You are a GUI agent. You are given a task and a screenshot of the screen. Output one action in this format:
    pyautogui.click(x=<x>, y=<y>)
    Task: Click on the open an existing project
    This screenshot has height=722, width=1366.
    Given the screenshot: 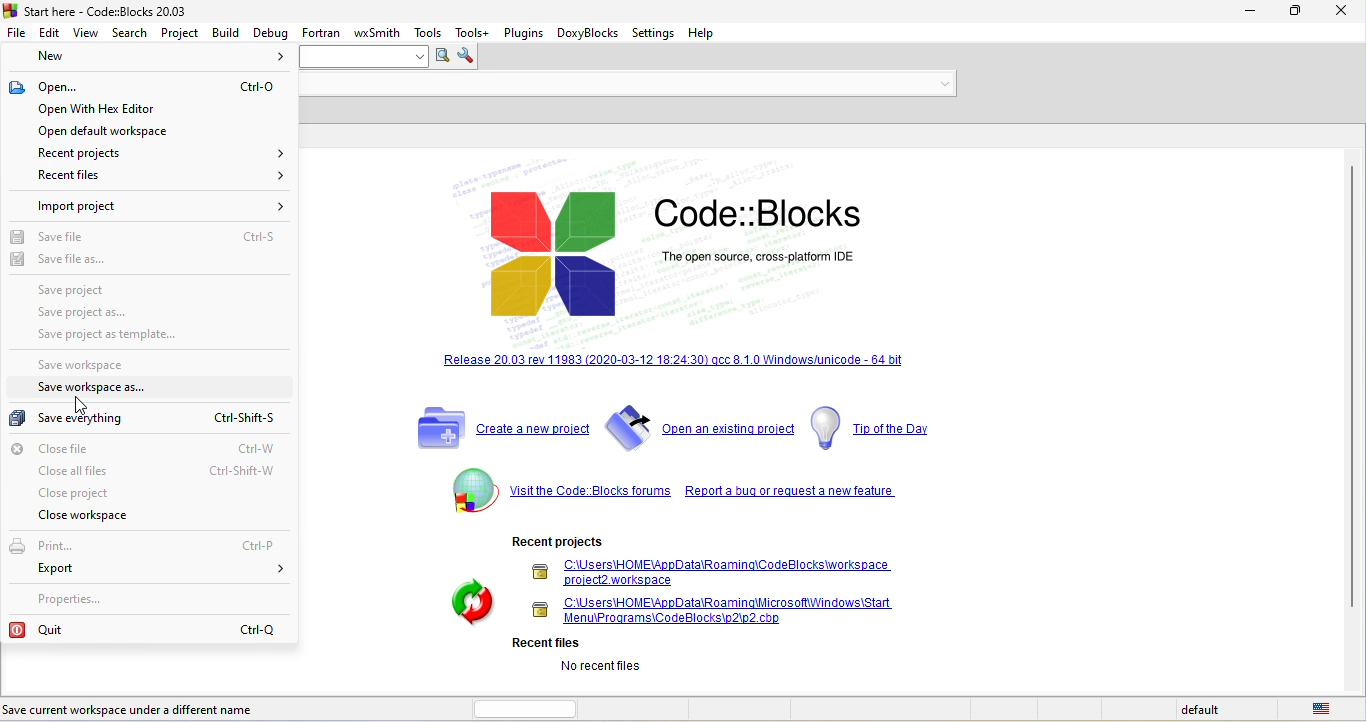 What is the action you would take?
    pyautogui.click(x=699, y=427)
    